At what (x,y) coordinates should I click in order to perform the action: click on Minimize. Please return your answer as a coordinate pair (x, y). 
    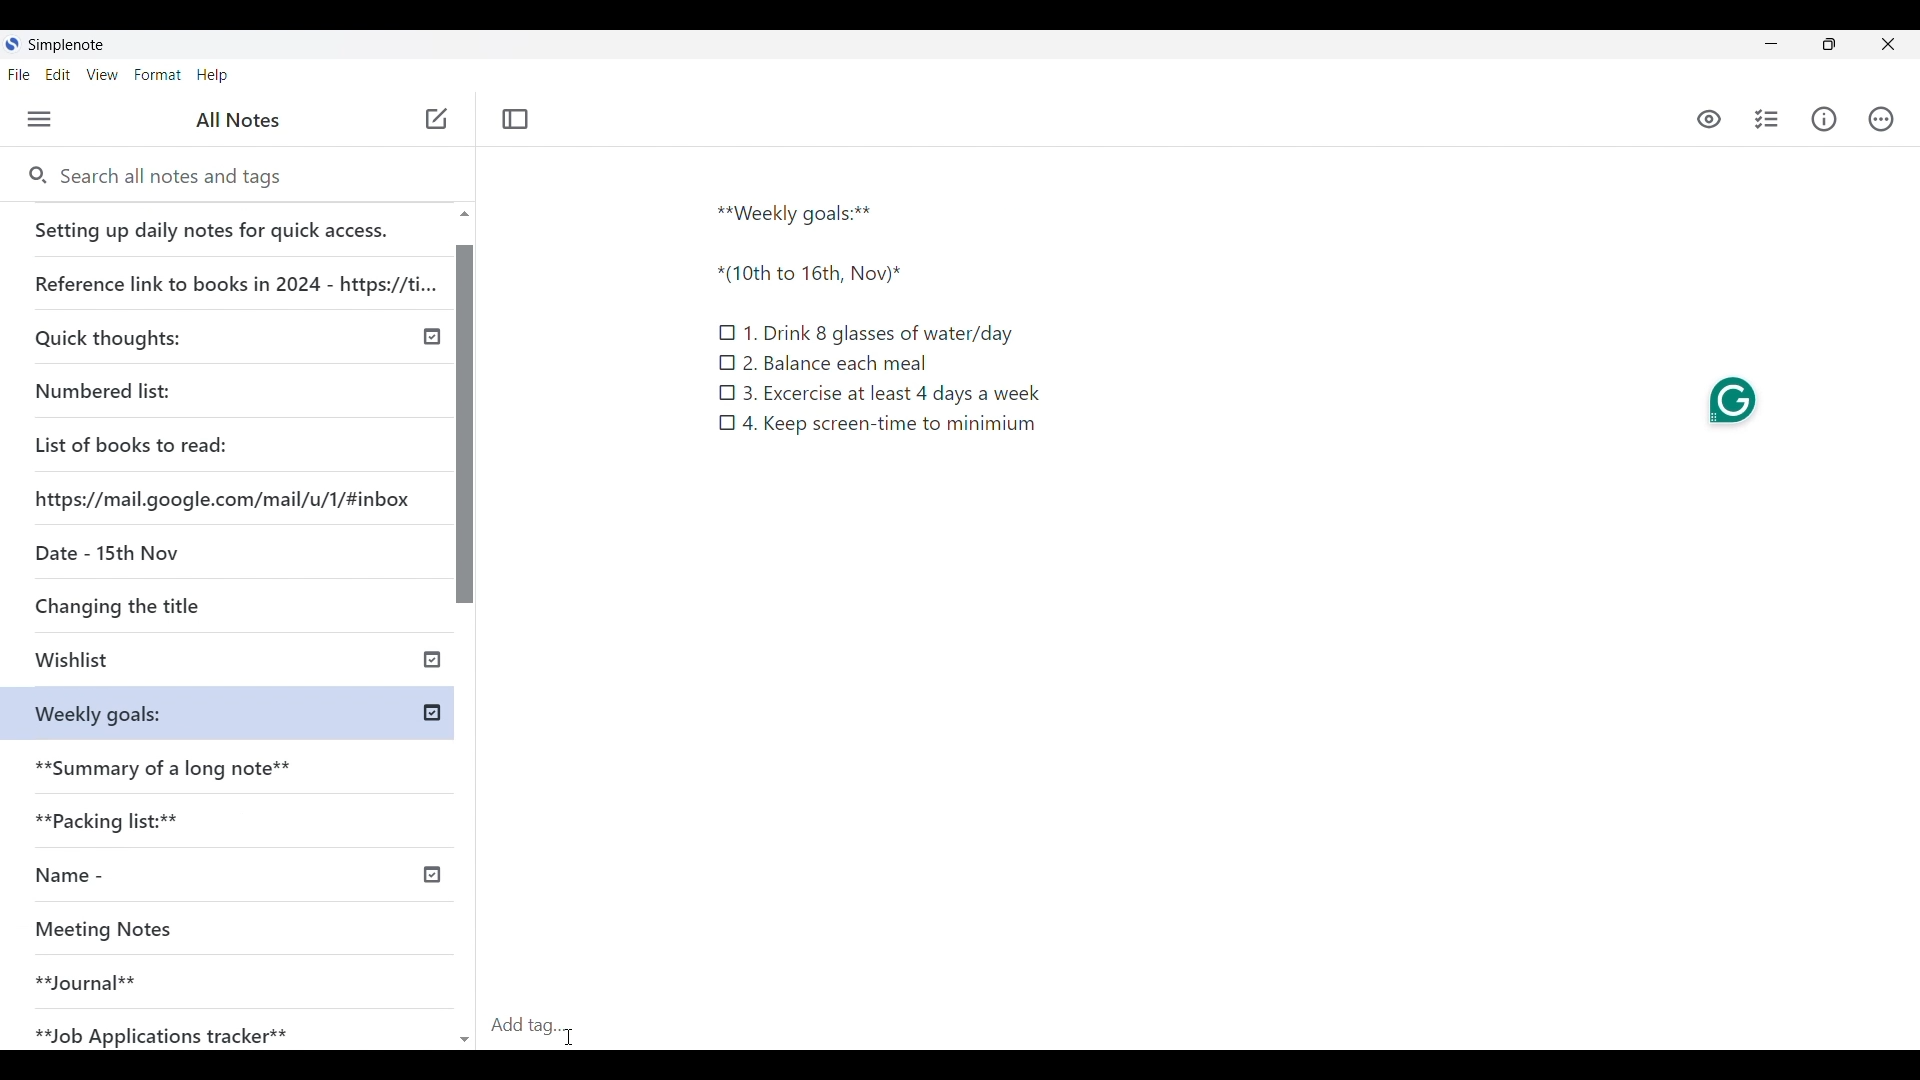
    Looking at the image, I should click on (1771, 43).